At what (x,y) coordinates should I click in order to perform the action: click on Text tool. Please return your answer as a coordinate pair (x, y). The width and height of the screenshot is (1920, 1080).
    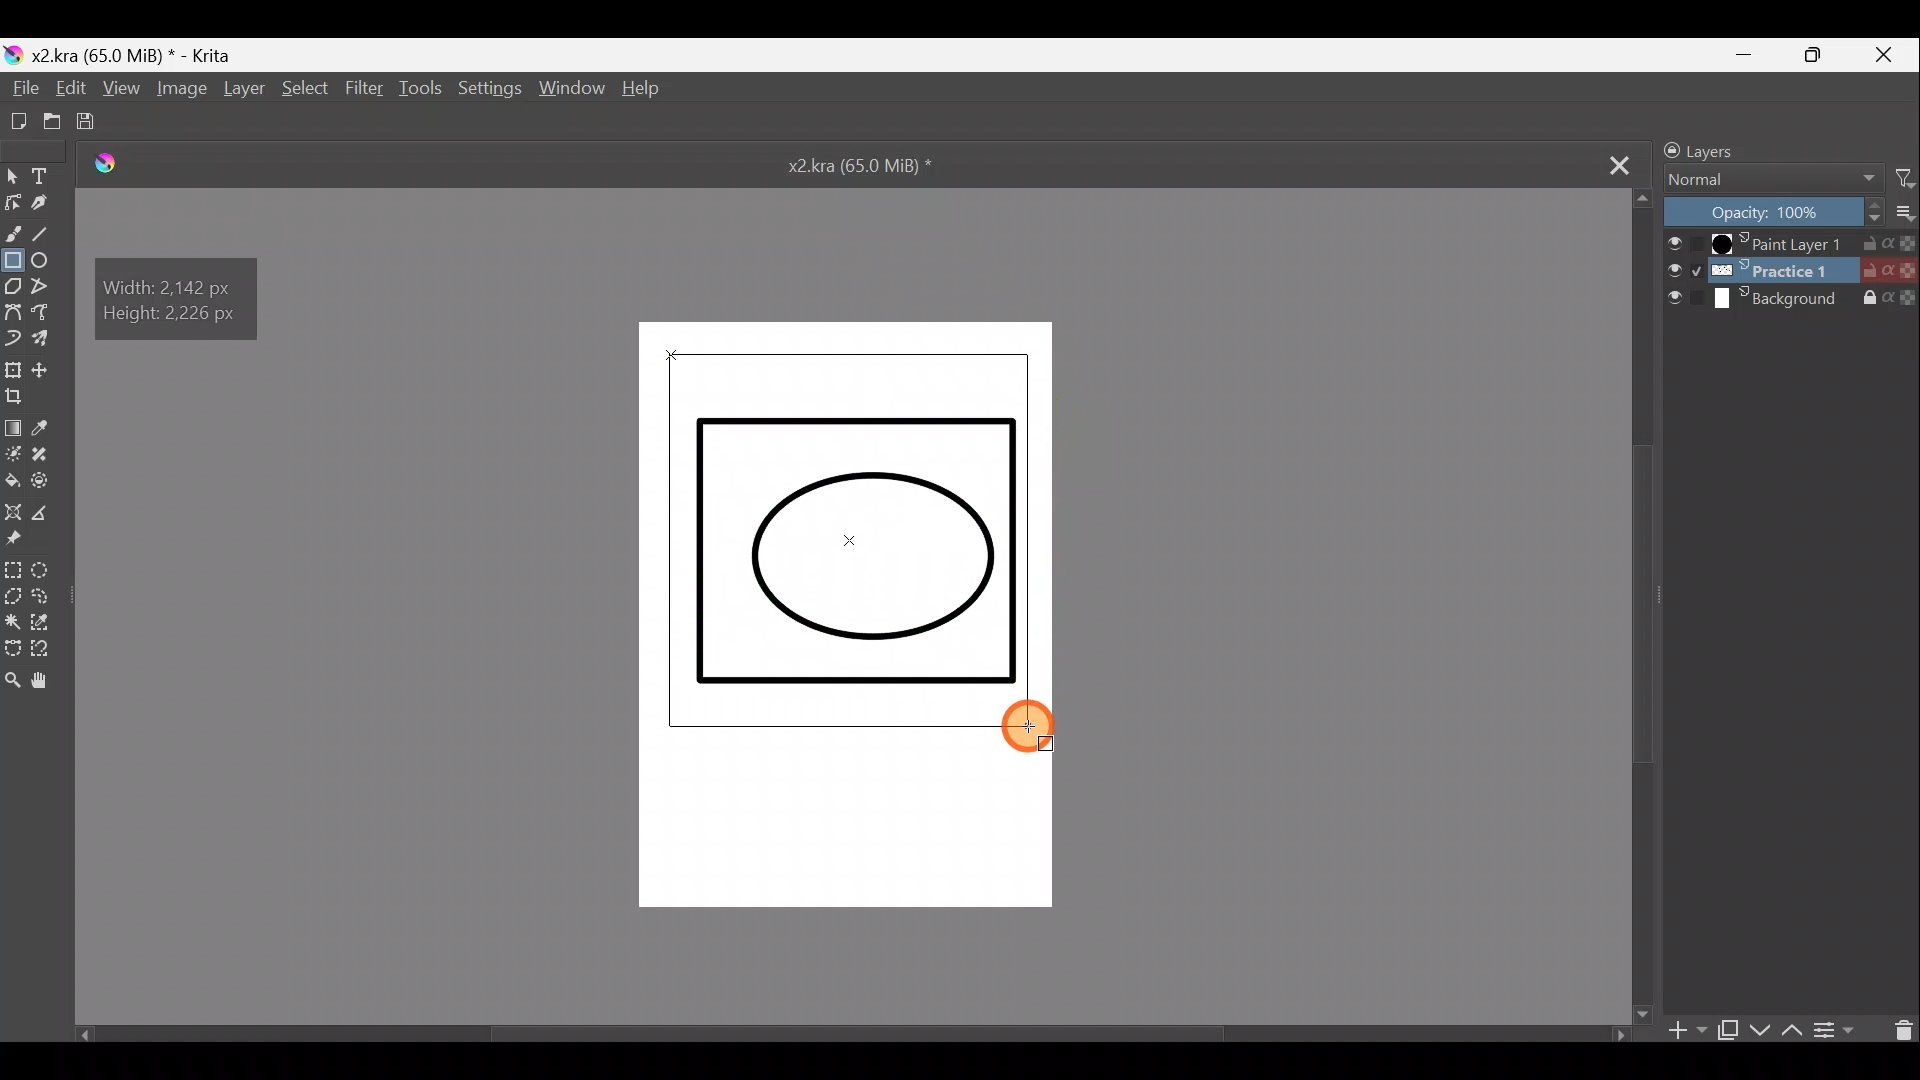
    Looking at the image, I should click on (39, 174).